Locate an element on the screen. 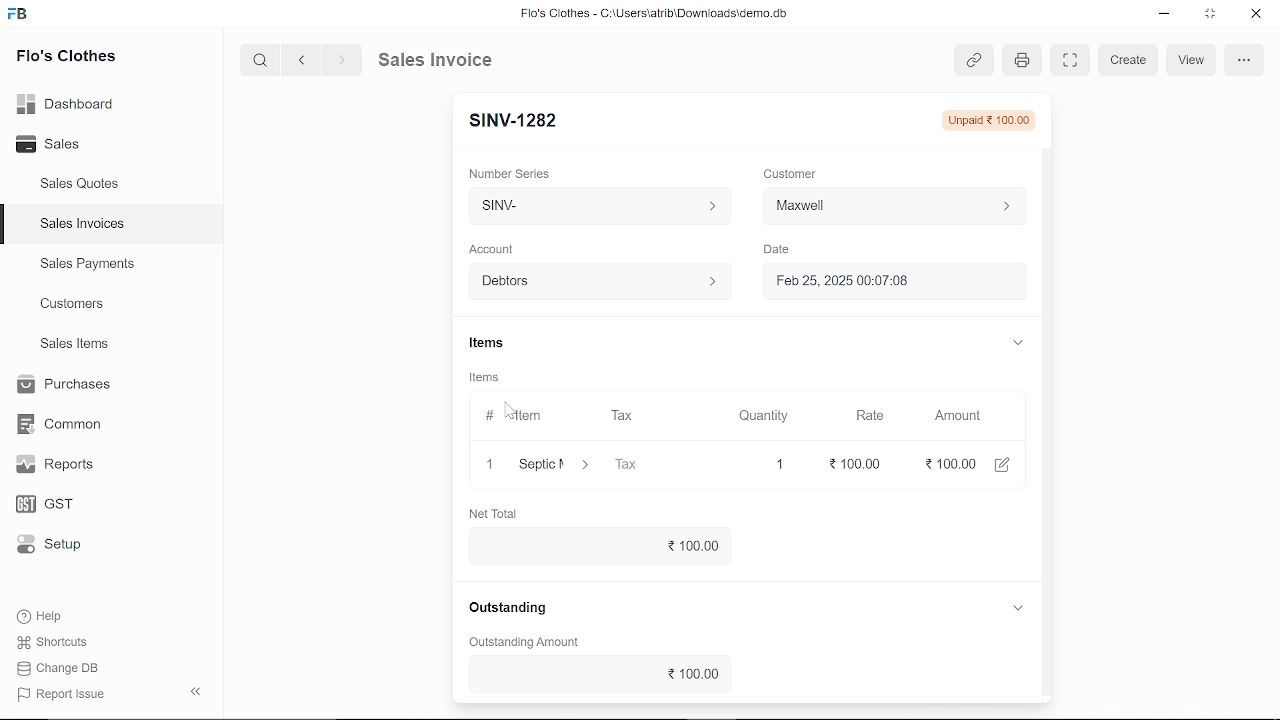 The width and height of the screenshot is (1280, 720). Sales is located at coordinates (57, 142).